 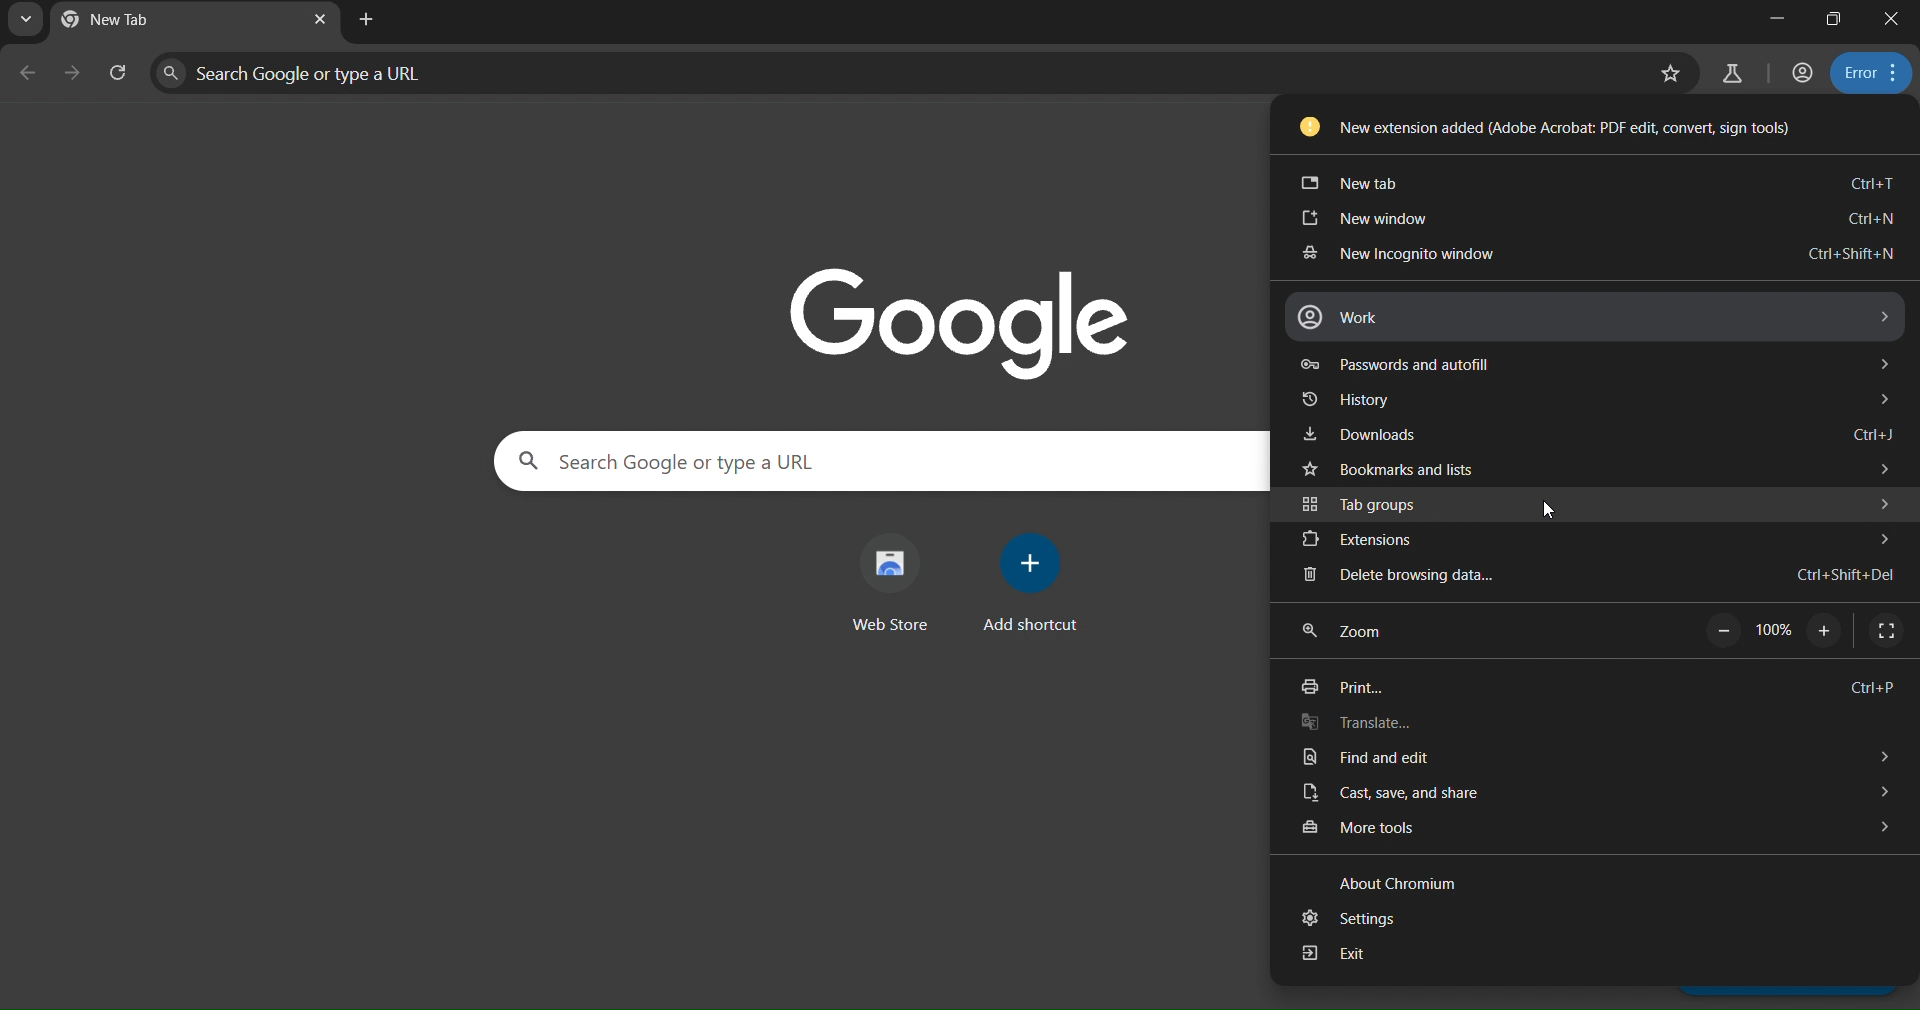 What do you see at coordinates (1596, 360) in the screenshot?
I see `passwords and autofill` at bounding box center [1596, 360].